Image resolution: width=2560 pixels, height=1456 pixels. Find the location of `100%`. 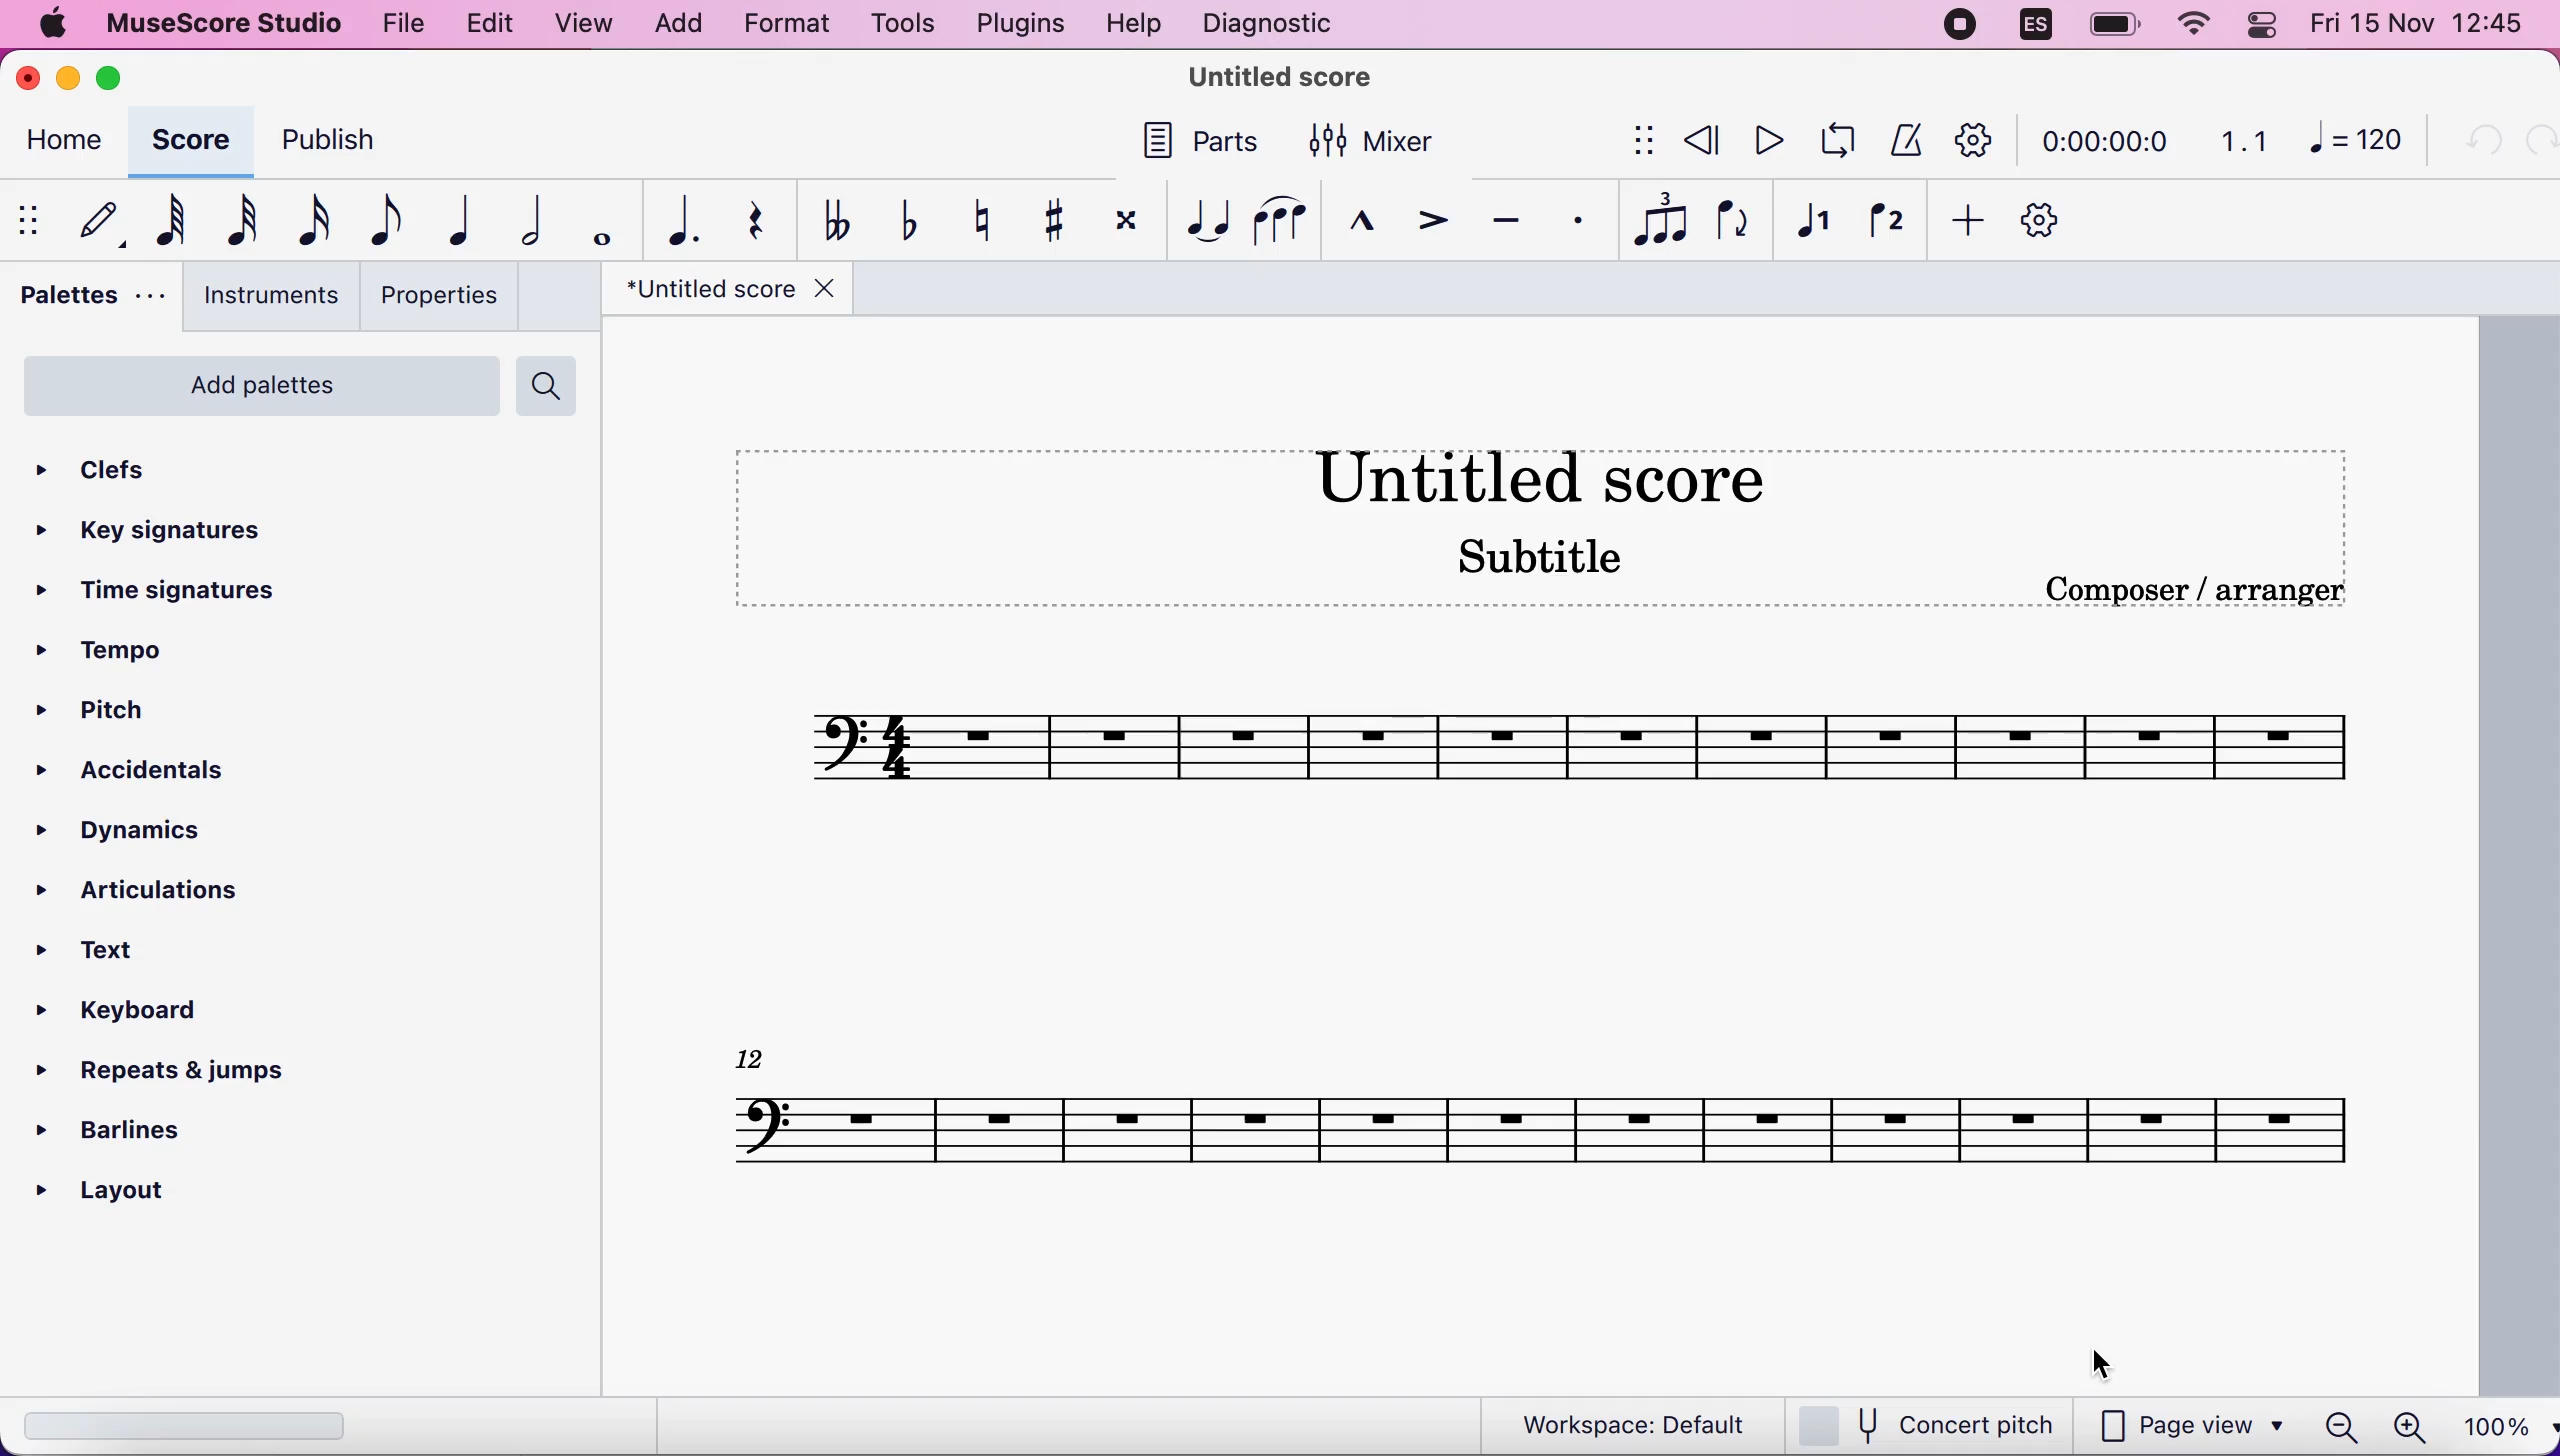

100% is located at coordinates (2501, 1425).